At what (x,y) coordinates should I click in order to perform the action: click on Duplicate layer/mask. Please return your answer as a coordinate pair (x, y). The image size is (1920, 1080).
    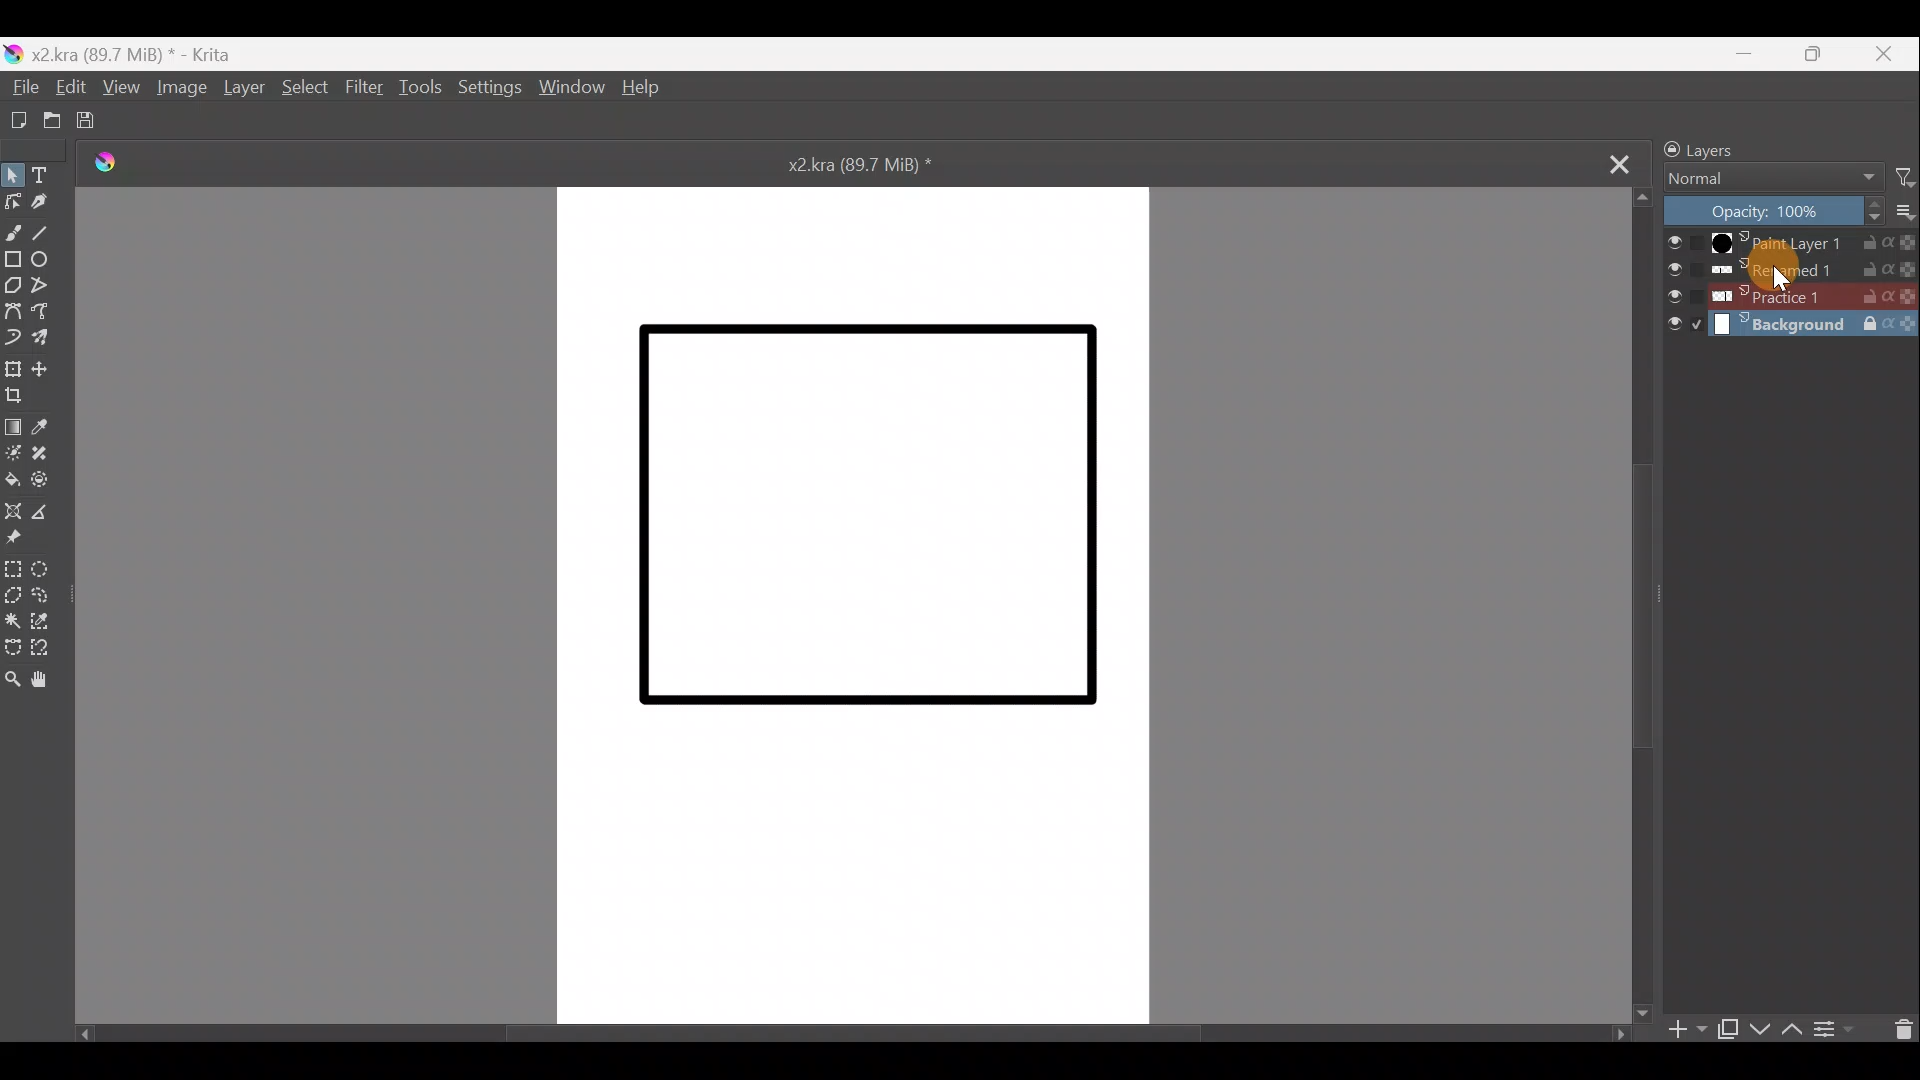
    Looking at the image, I should click on (1729, 1032).